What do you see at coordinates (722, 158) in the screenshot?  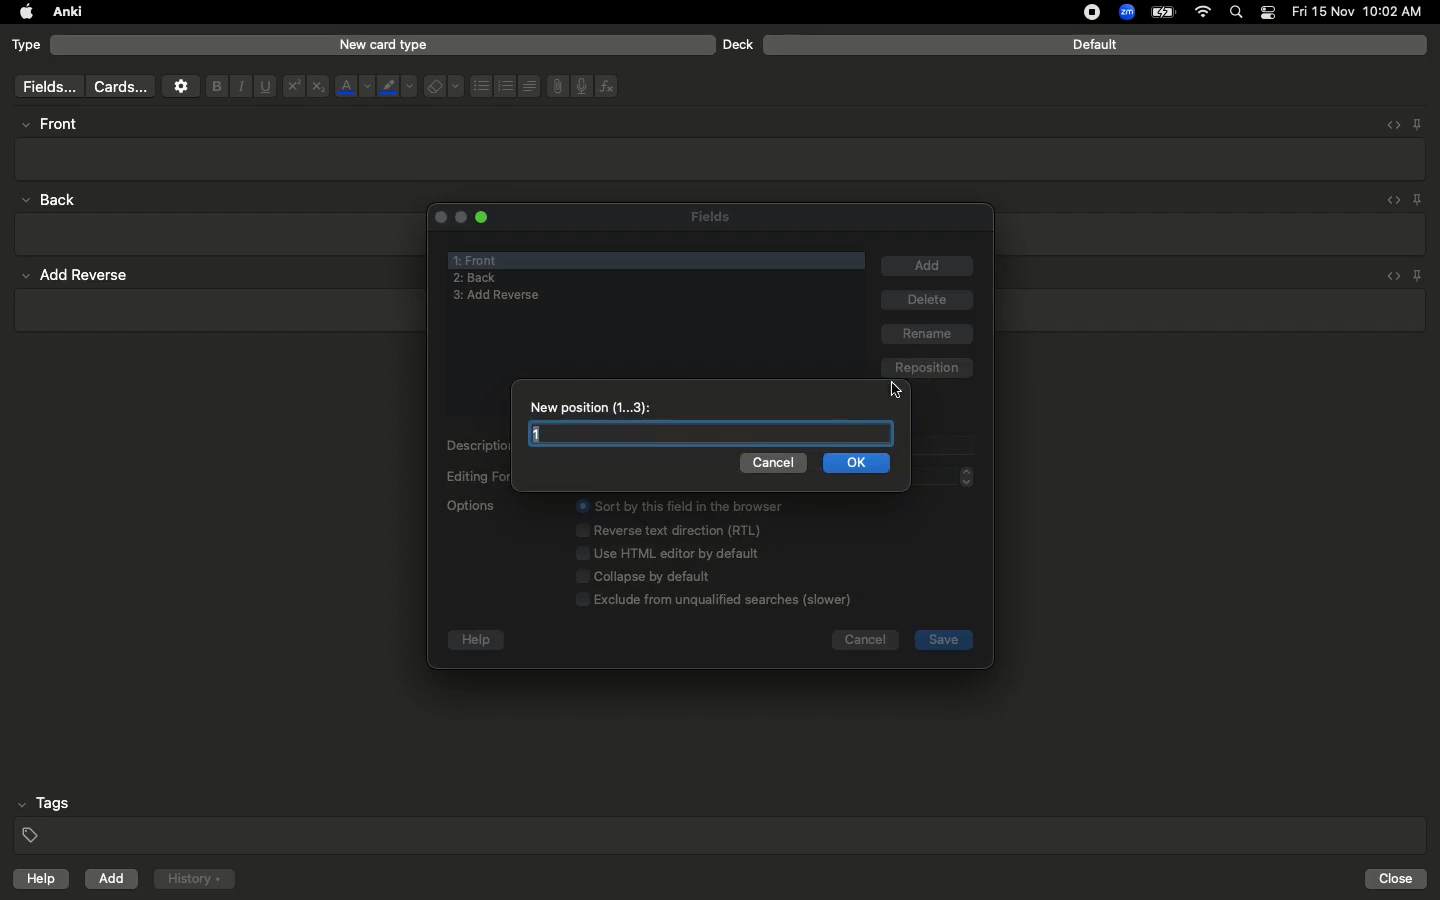 I see `Textbox` at bounding box center [722, 158].